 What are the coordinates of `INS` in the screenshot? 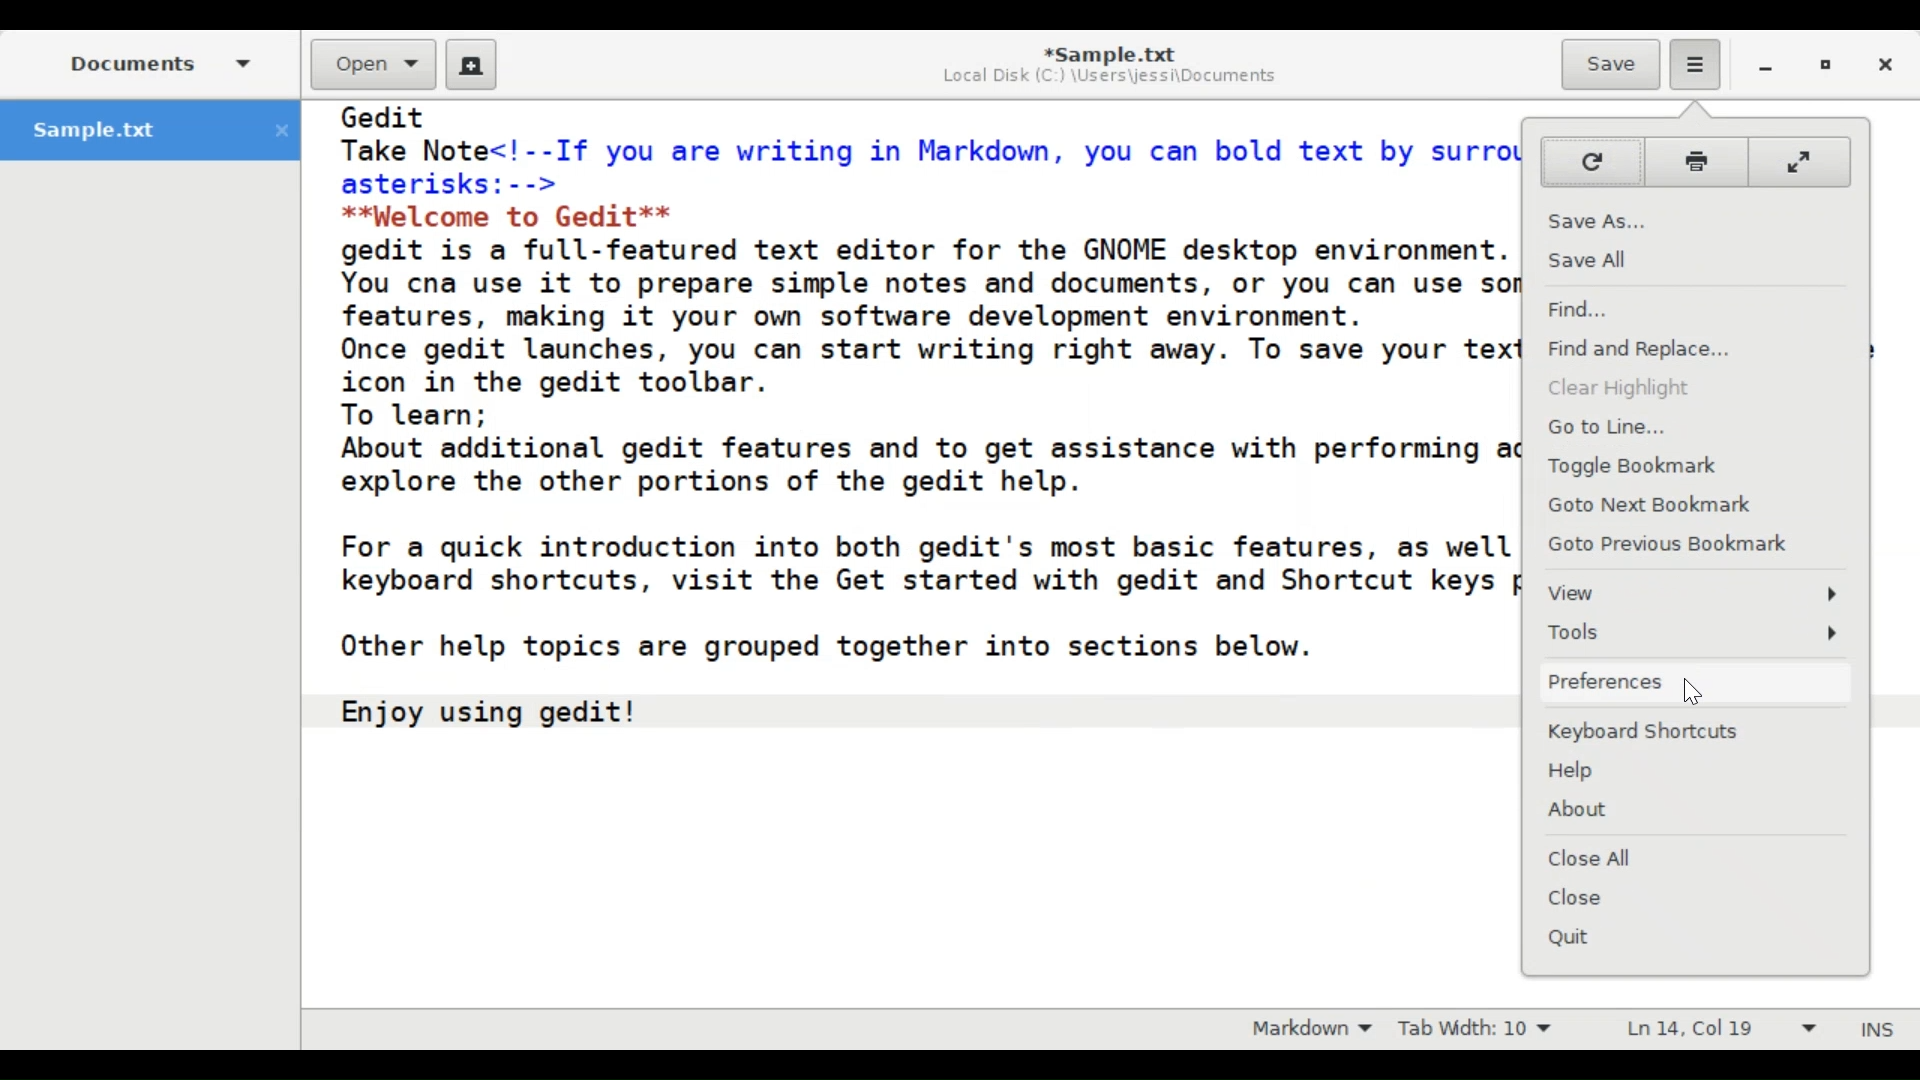 It's located at (1875, 1027).